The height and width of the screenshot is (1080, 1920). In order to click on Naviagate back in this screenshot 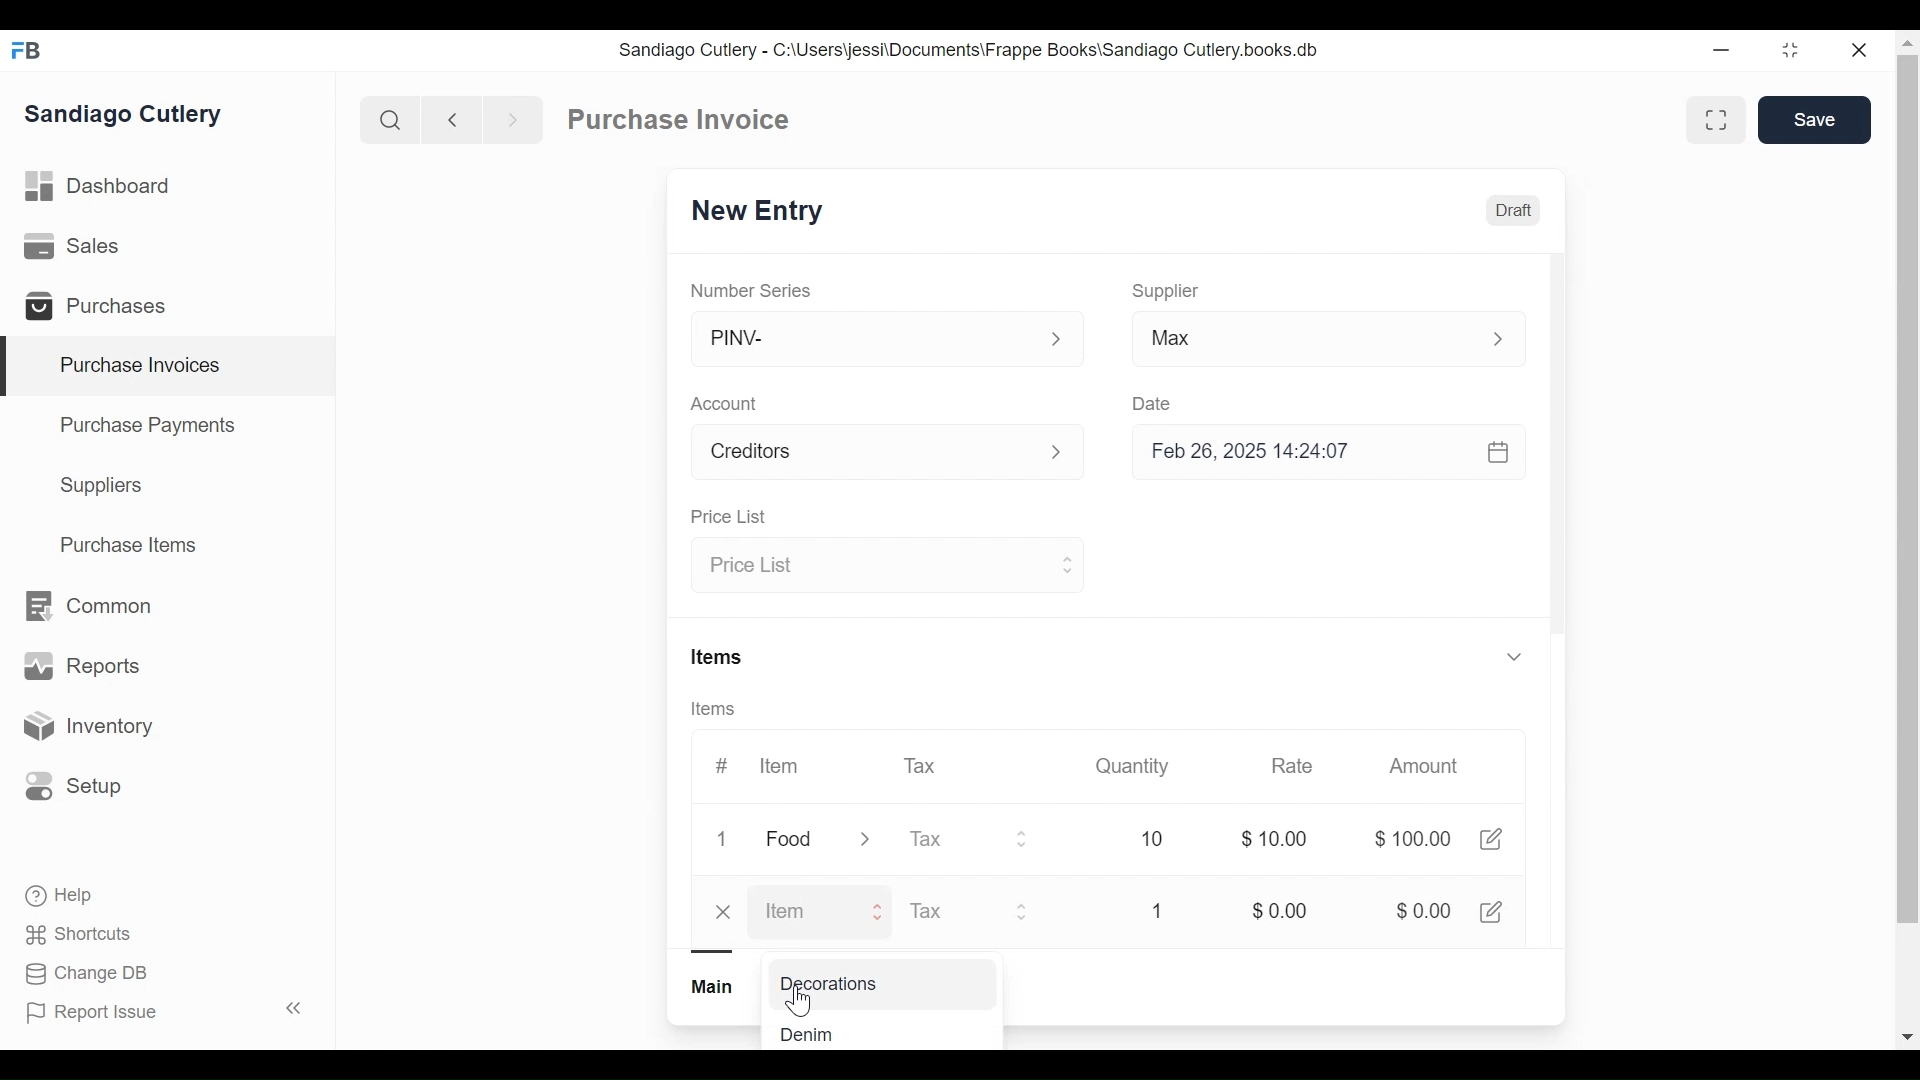, I will do `click(453, 118)`.